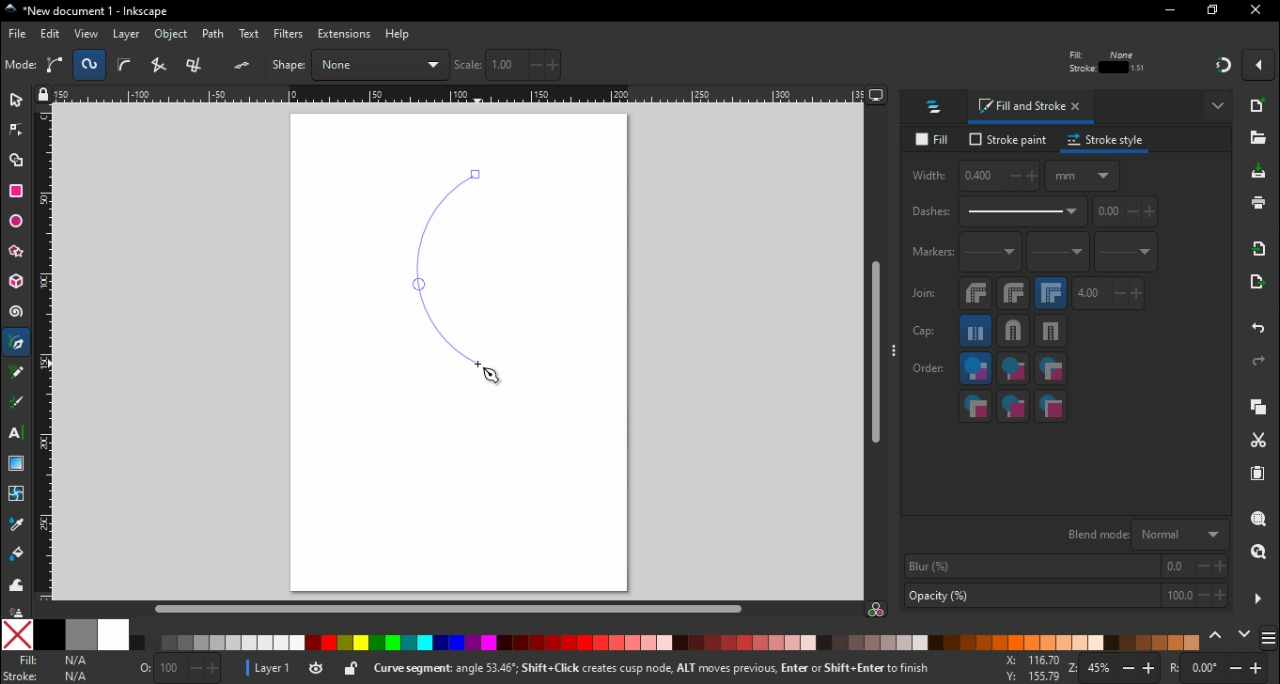 The image size is (1280, 684). Describe the element at coordinates (90, 64) in the screenshot. I see `create spiro path` at that location.